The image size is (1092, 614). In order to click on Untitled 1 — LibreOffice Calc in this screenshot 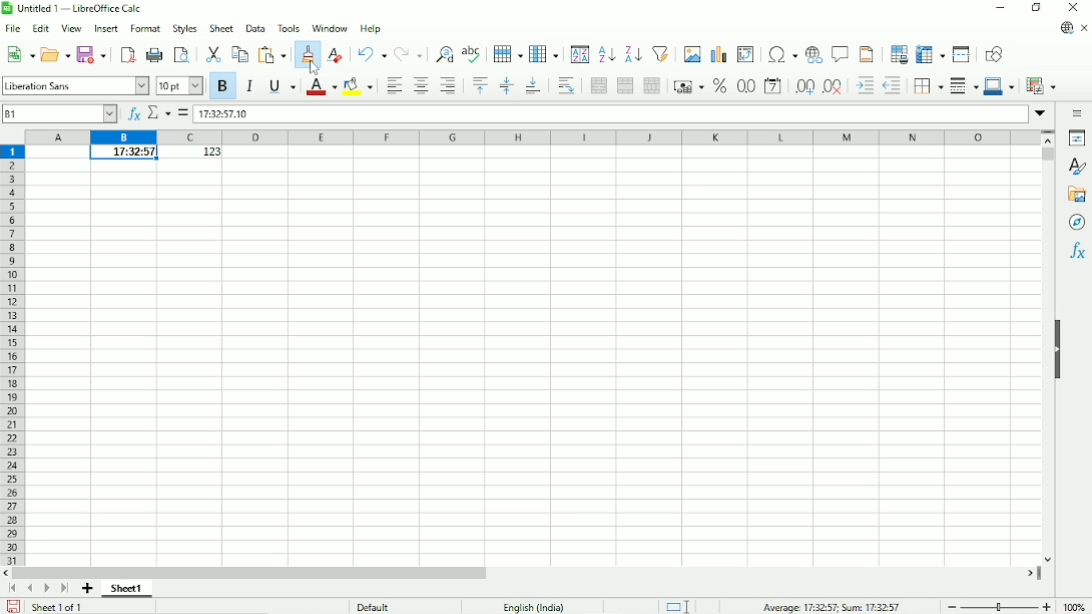, I will do `click(81, 8)`.